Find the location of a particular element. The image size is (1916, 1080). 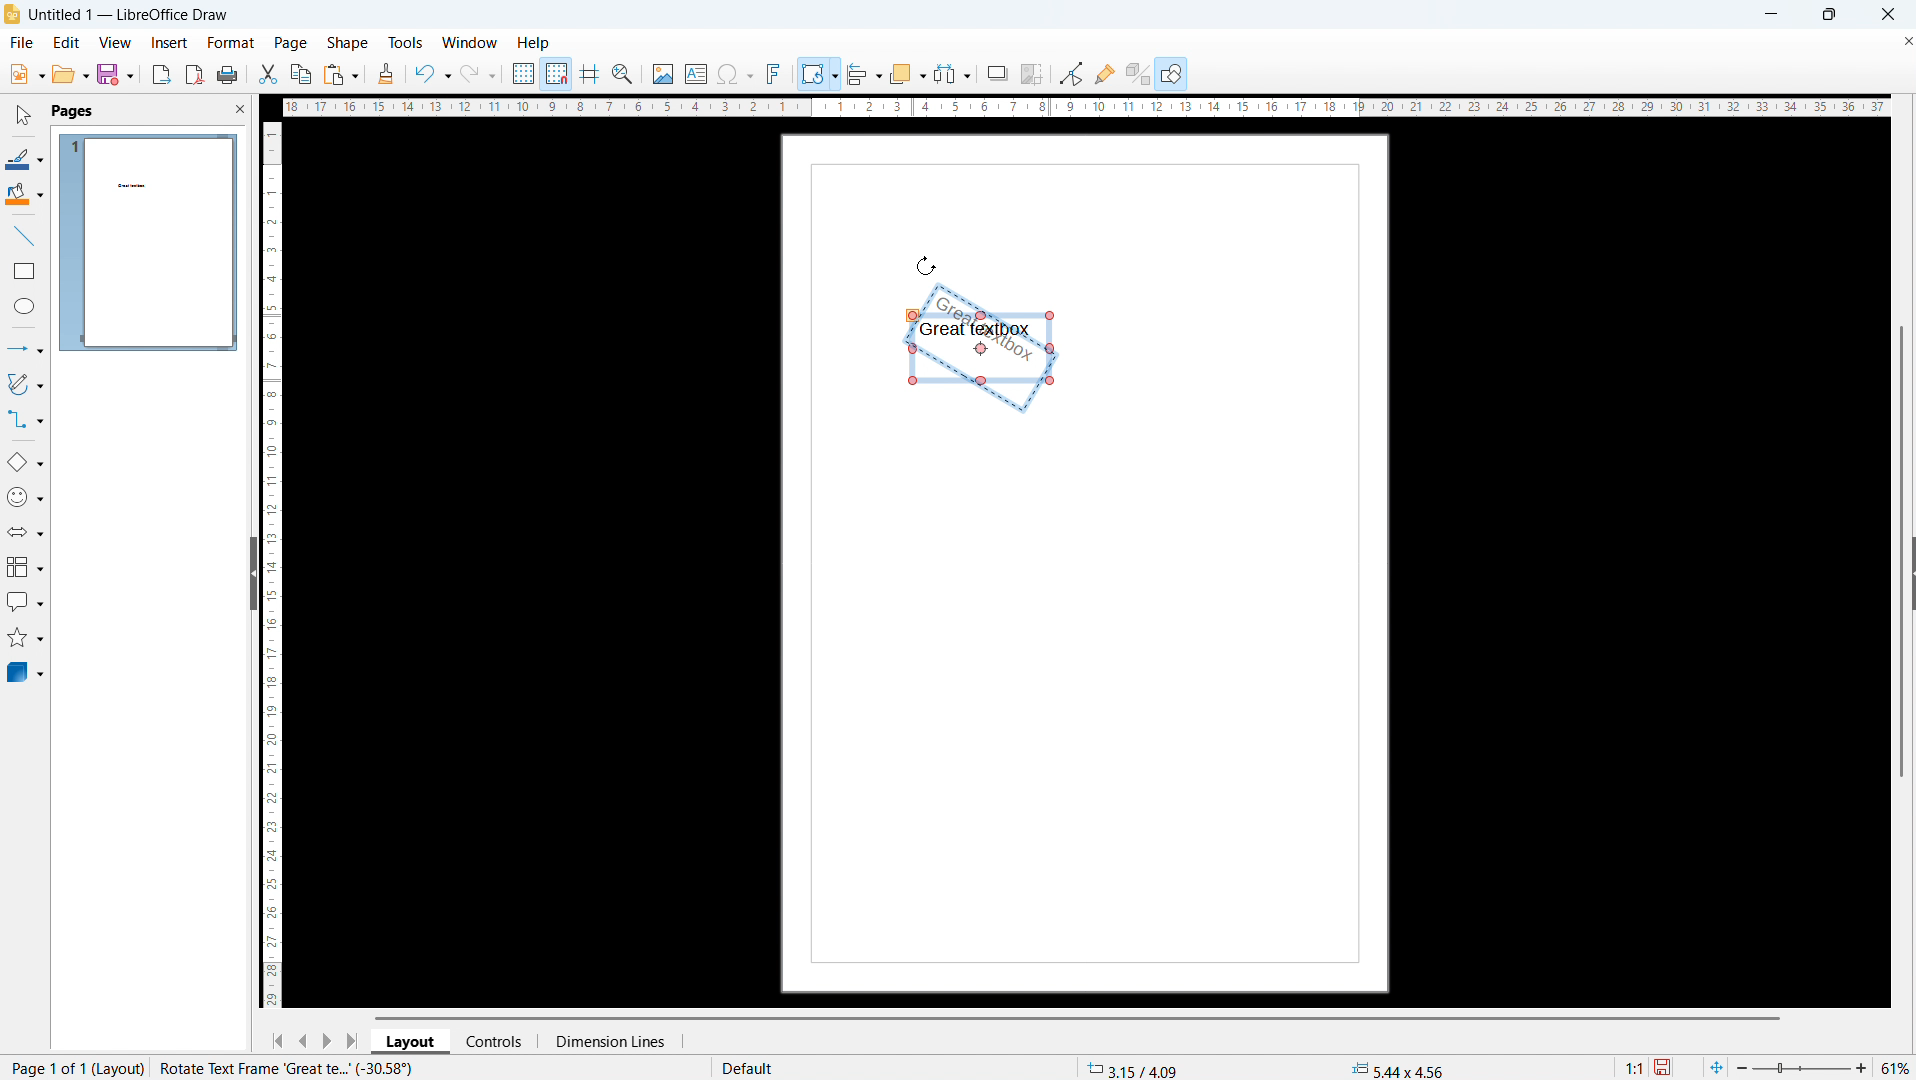

controls is located at coordinates (497, 1041).